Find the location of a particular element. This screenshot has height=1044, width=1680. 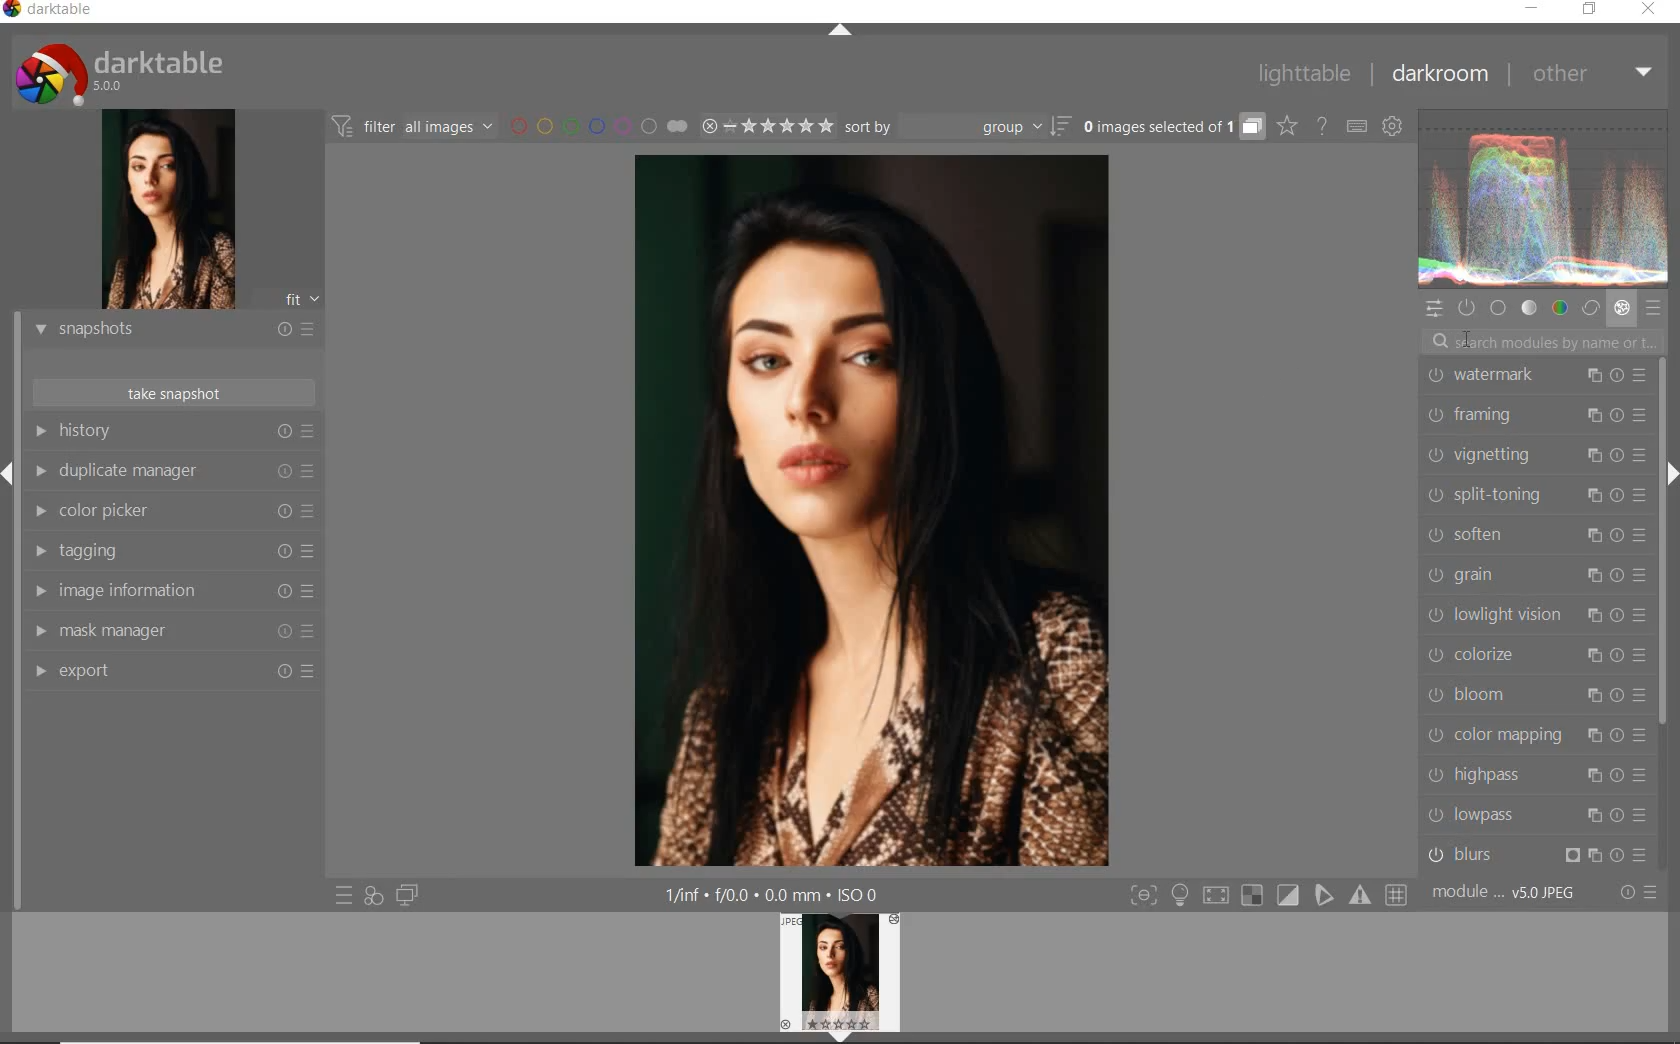

blurs is located at coordinates (1541, 852).